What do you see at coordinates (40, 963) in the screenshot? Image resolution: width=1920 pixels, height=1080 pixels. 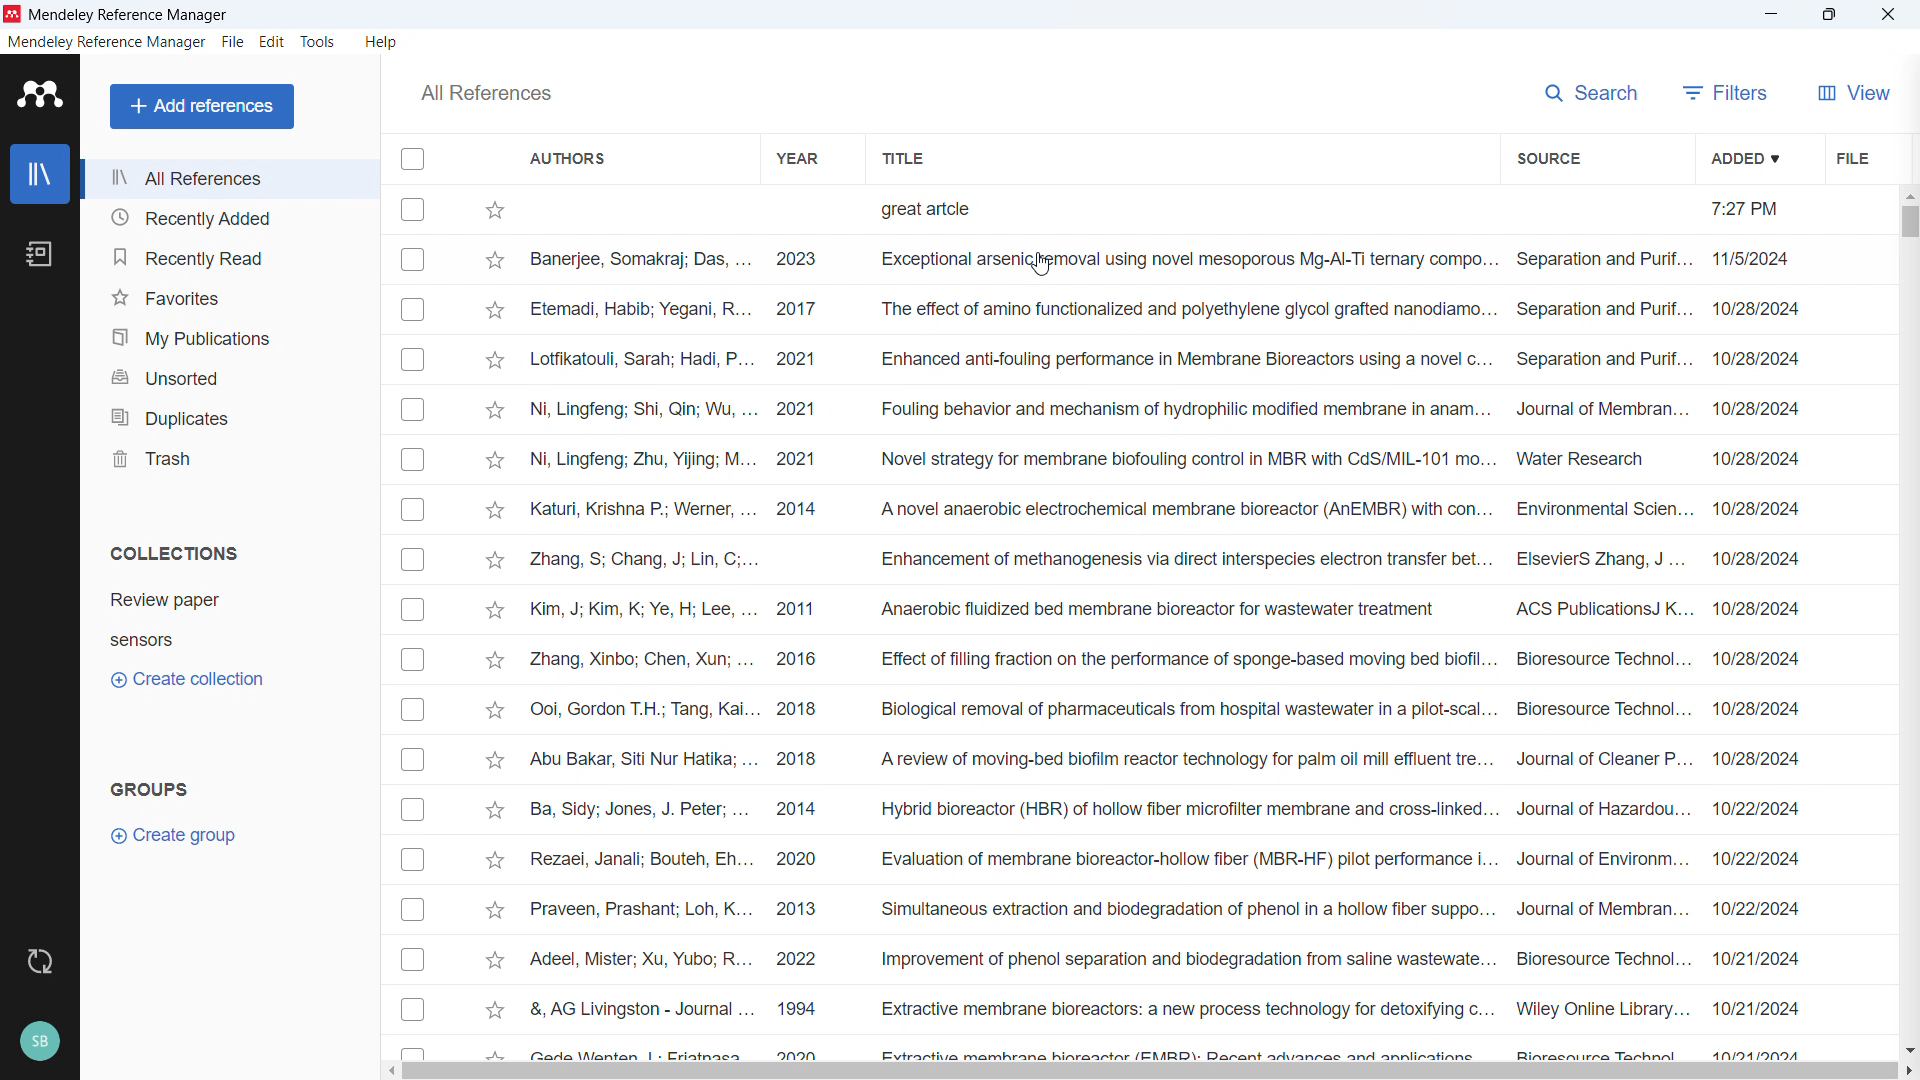 I see `` at bounding box center [40, 963].